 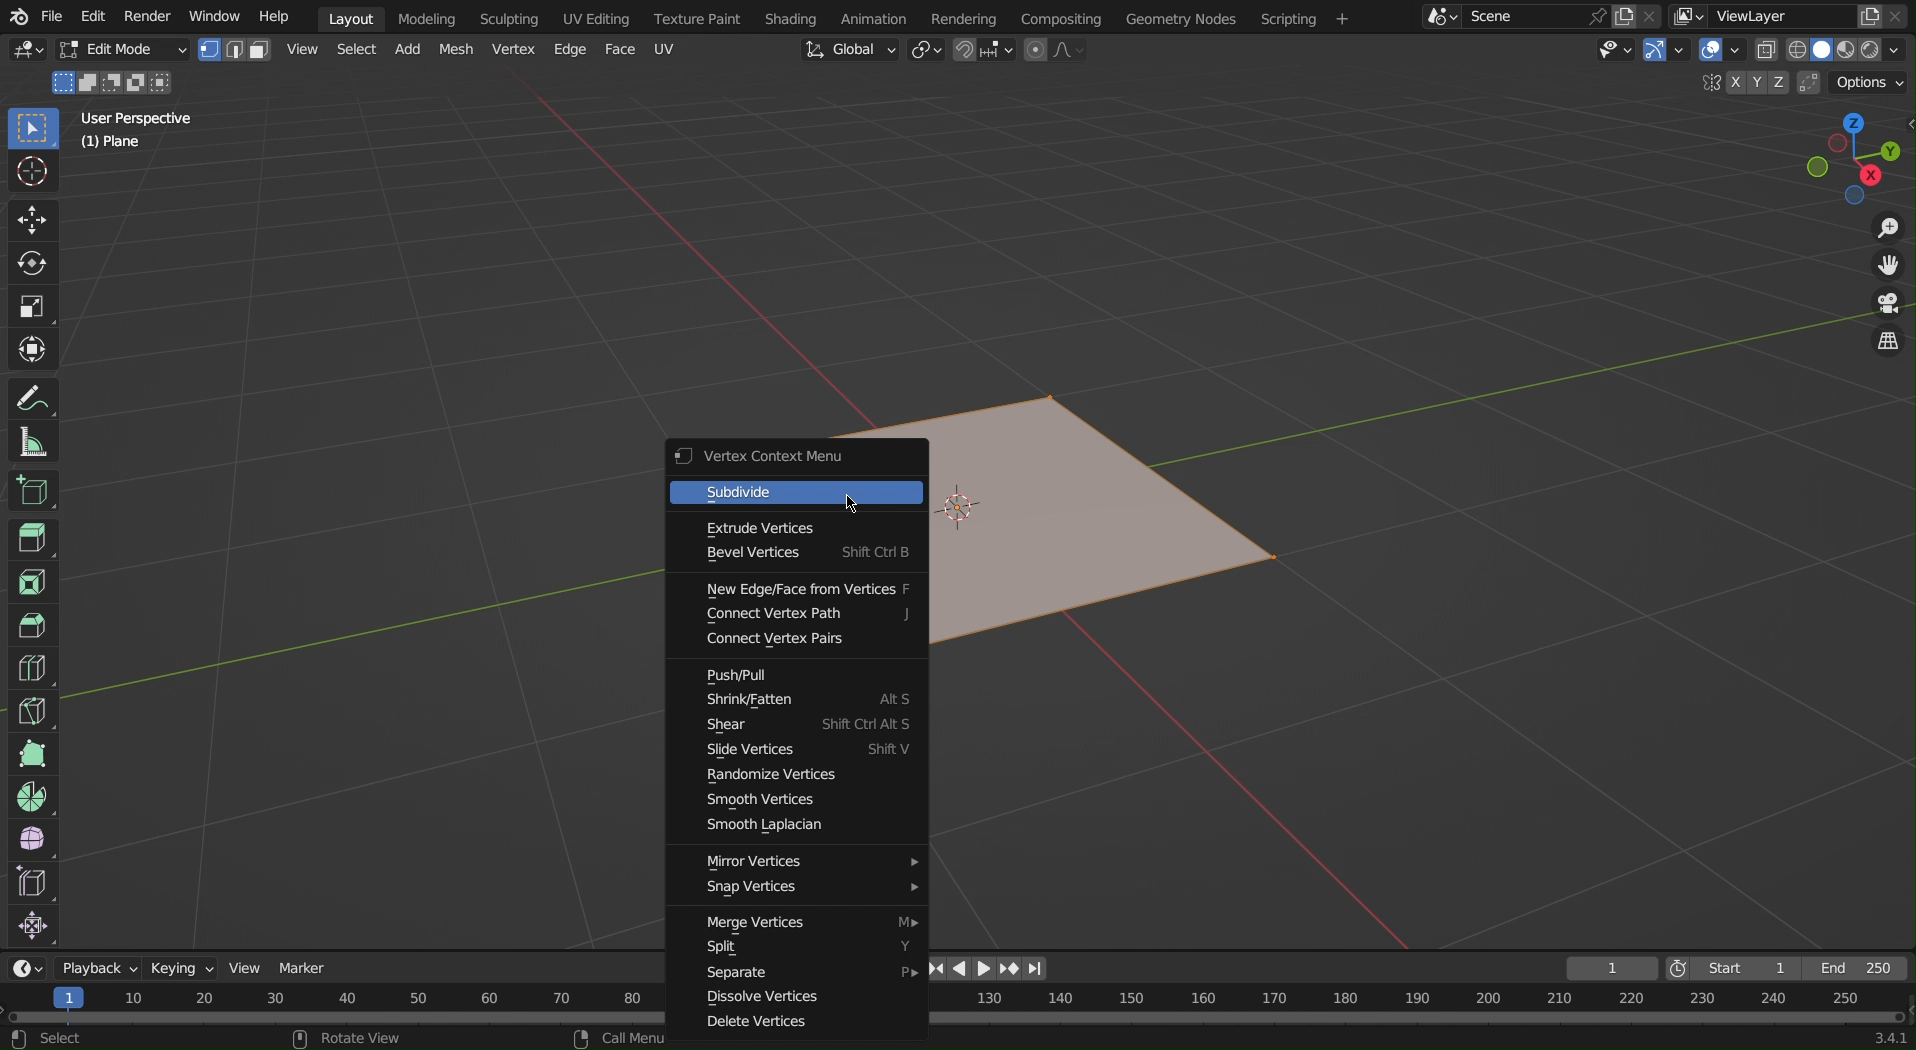 I want to click on Extrude Vertices, so click(x=802, y=527).